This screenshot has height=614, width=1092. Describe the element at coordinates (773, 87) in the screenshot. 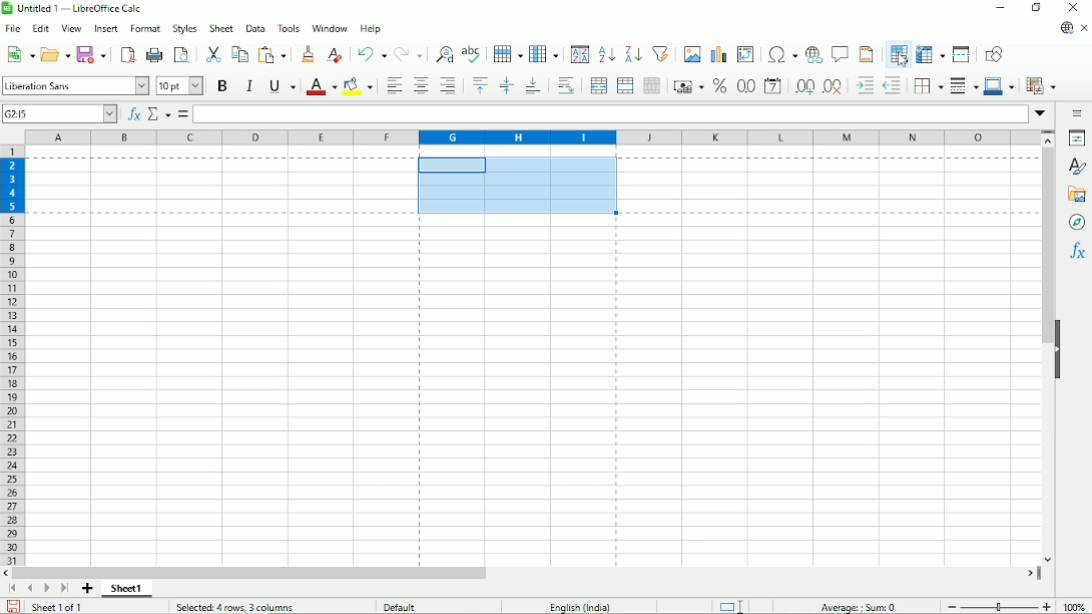

I see `Format as date` at that location.